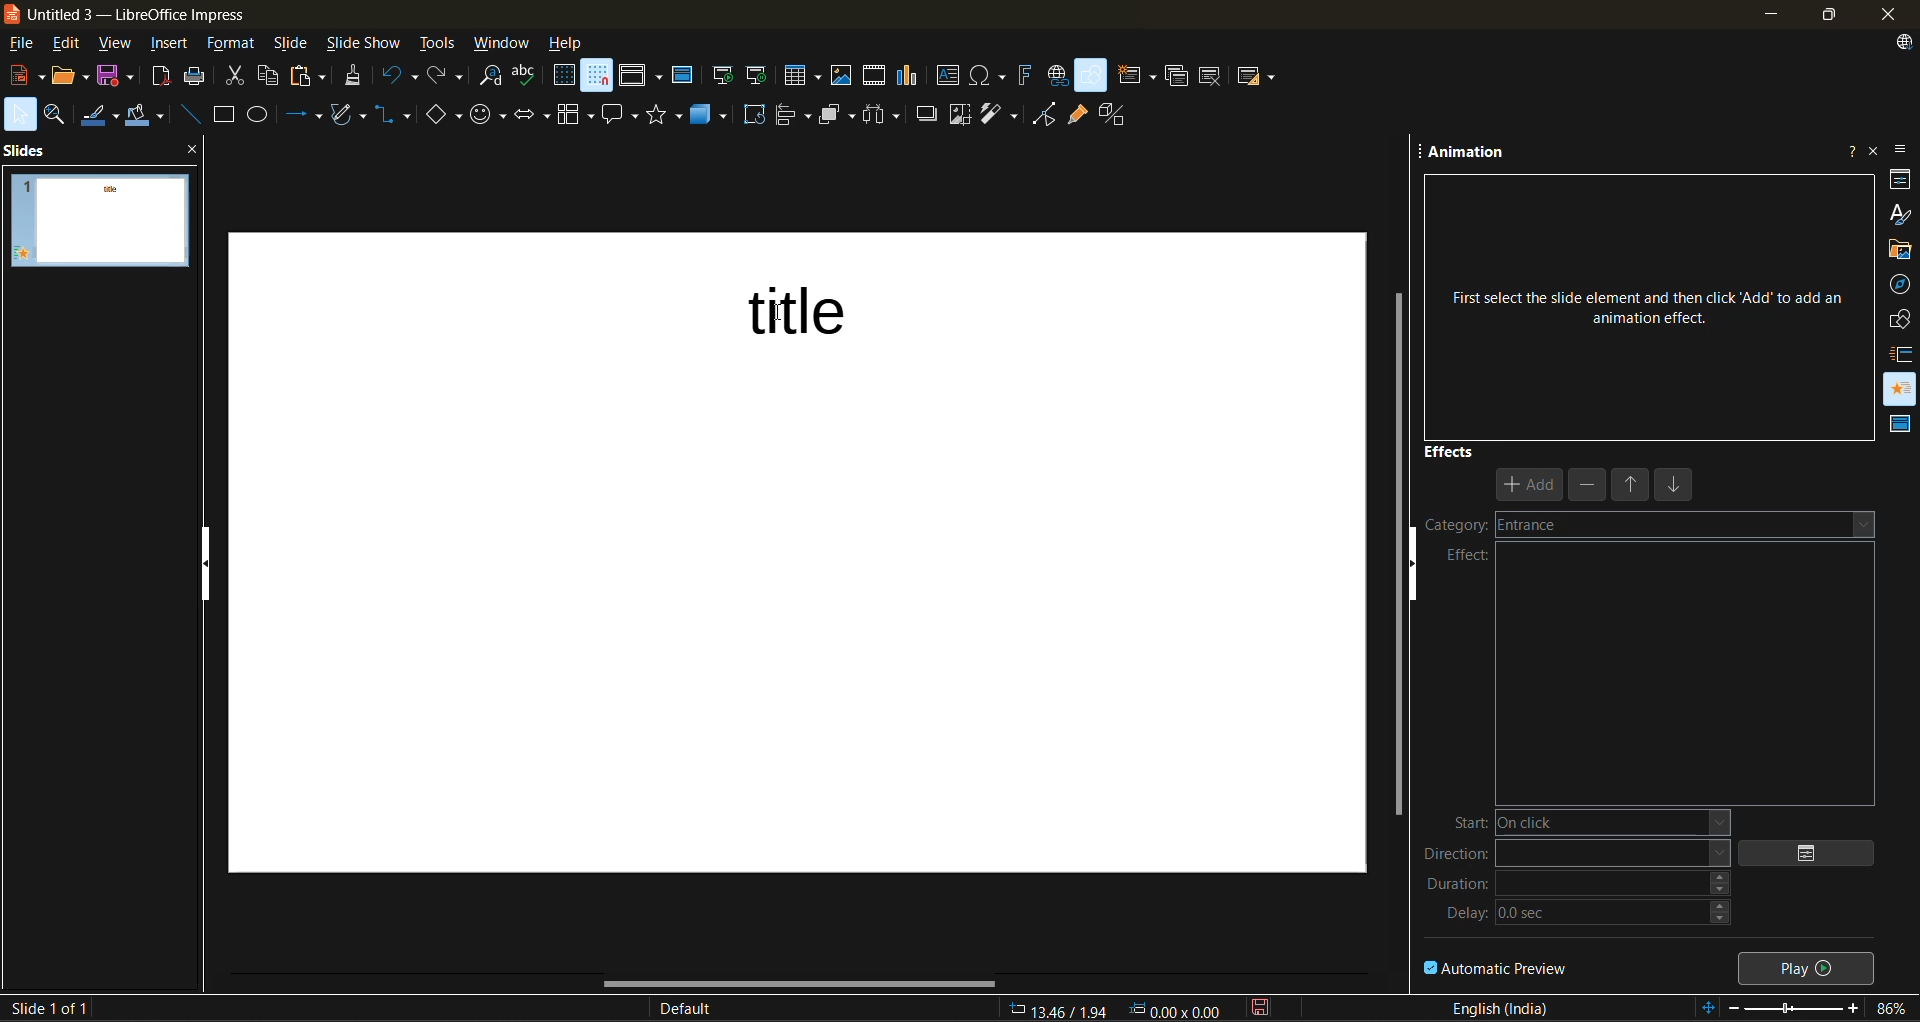  Describe the element at coordinates (622, 116) in the screenshot. I see `callout shapes` at that location.